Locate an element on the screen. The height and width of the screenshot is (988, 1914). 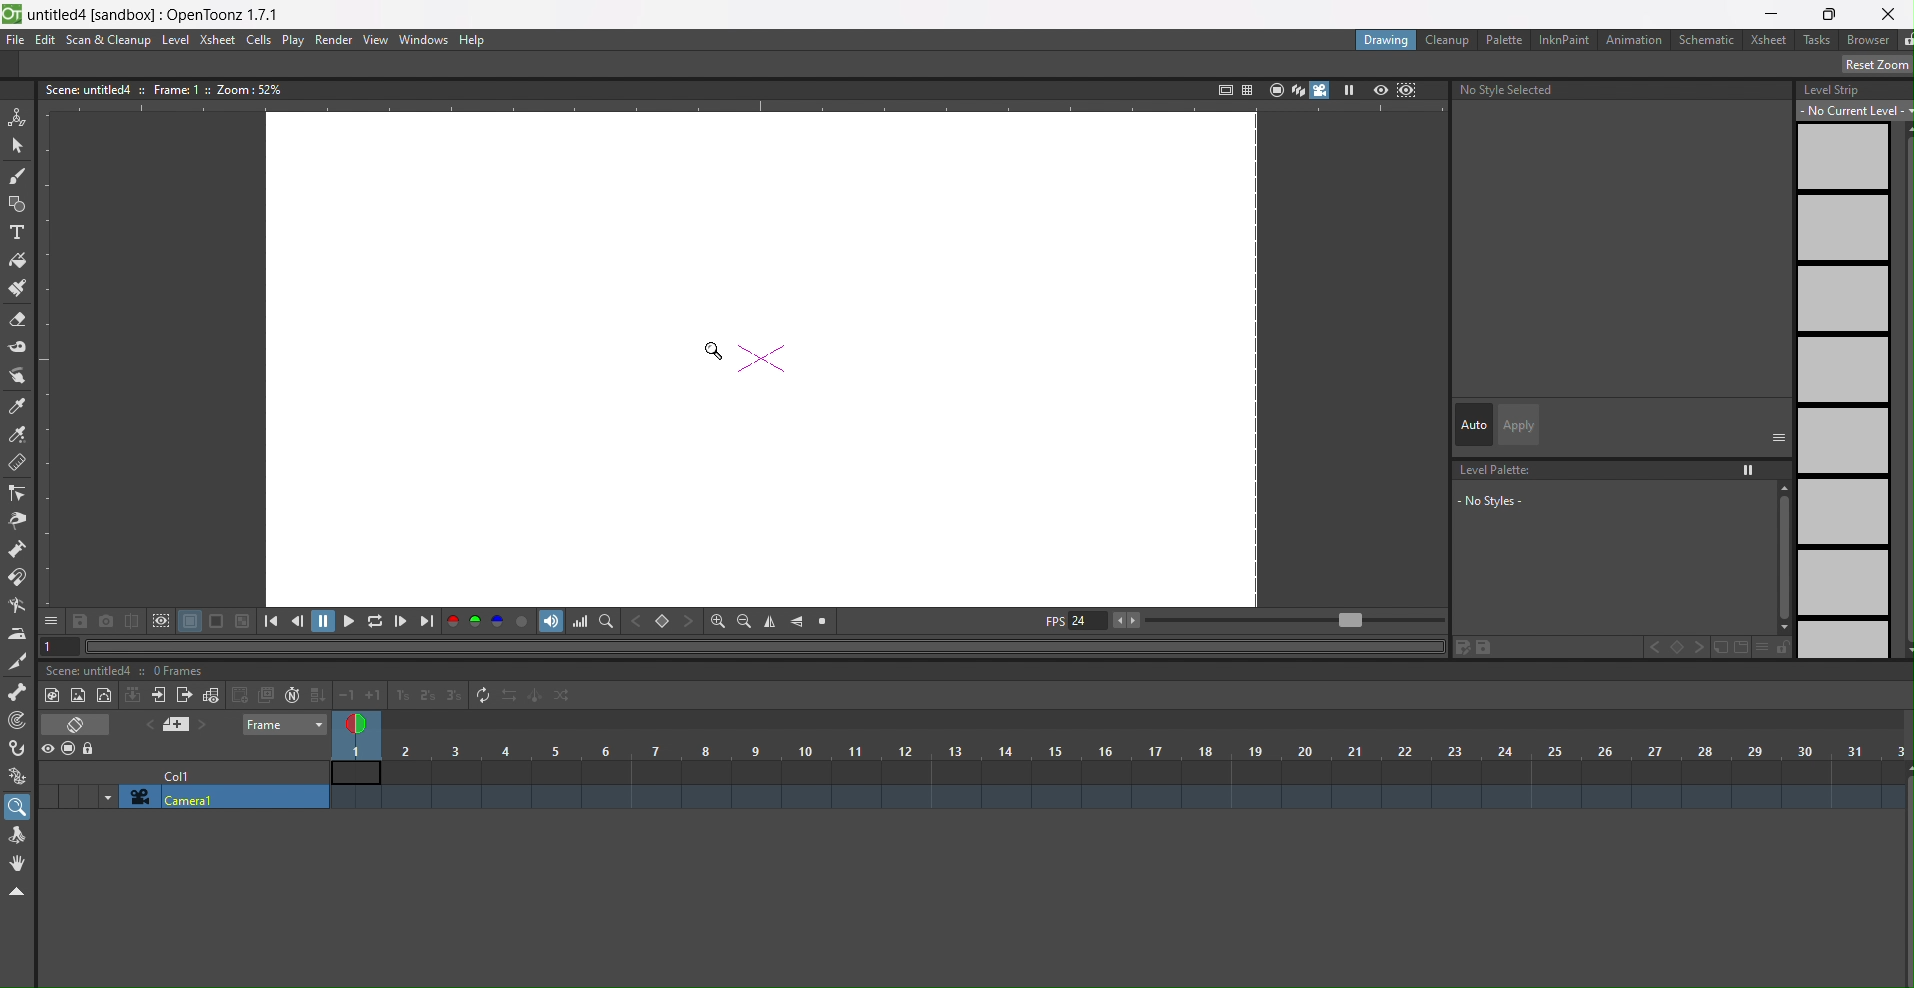
skeleton tool is located at coordinates (19, 694).